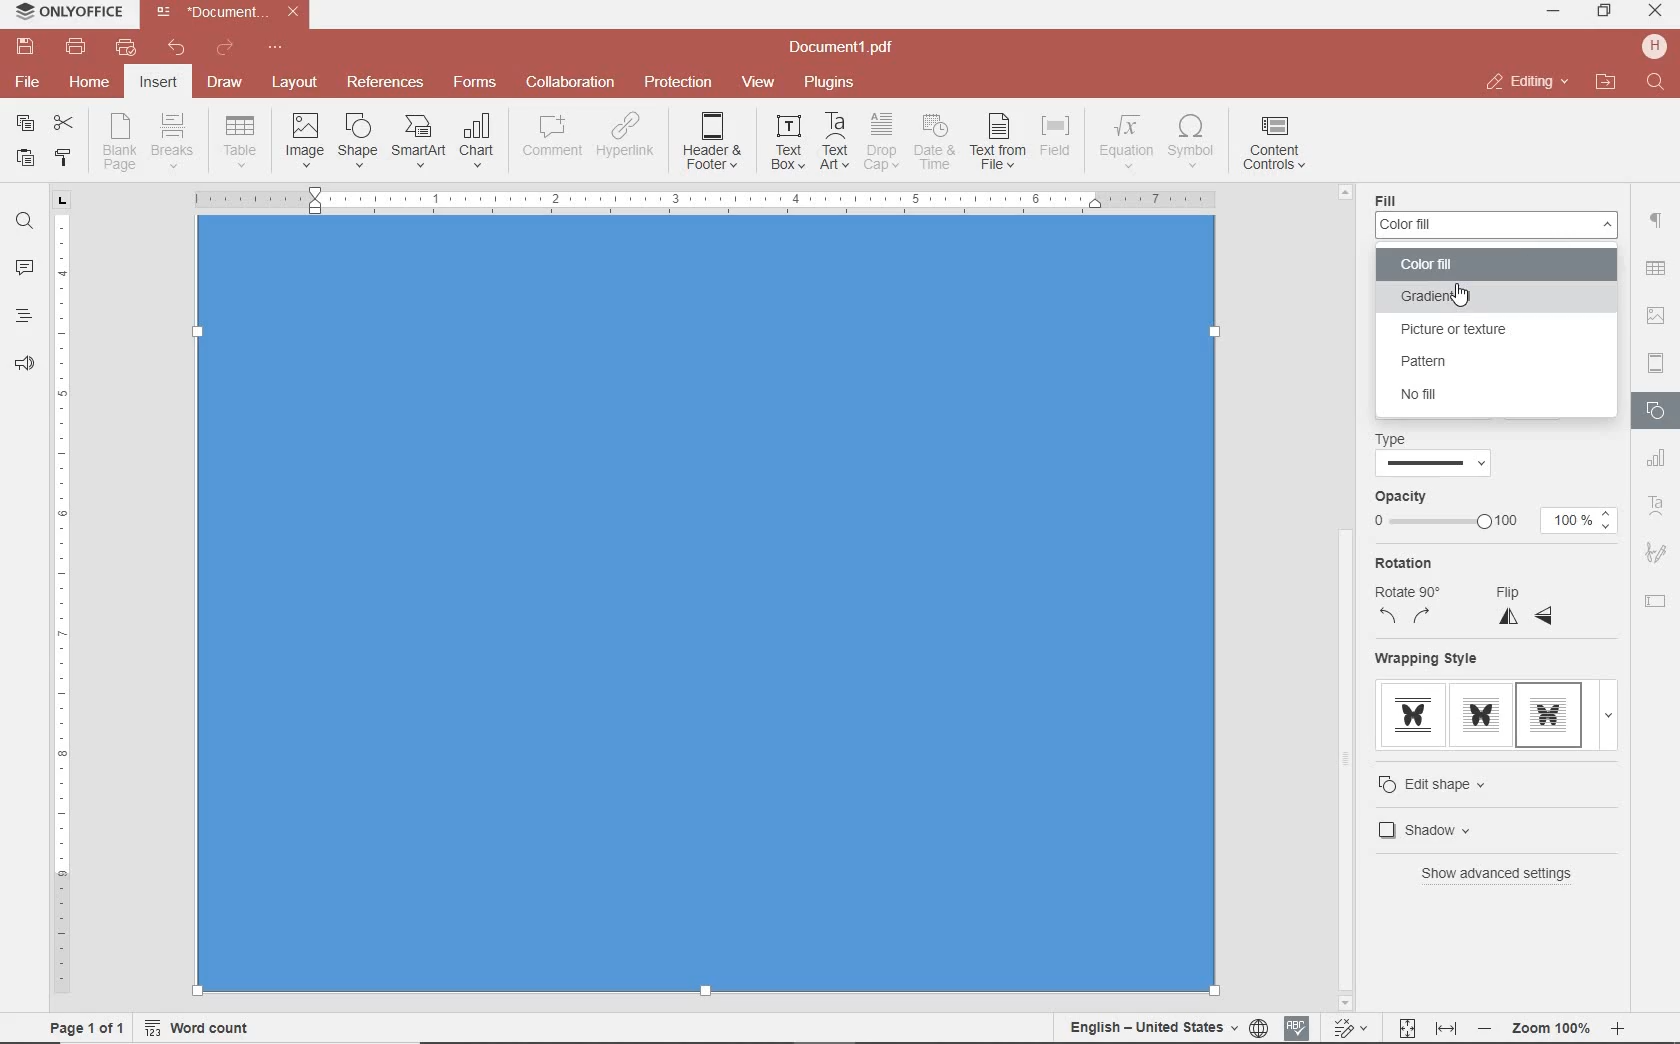  I want to click on THROUGH, so click(1478, 781).